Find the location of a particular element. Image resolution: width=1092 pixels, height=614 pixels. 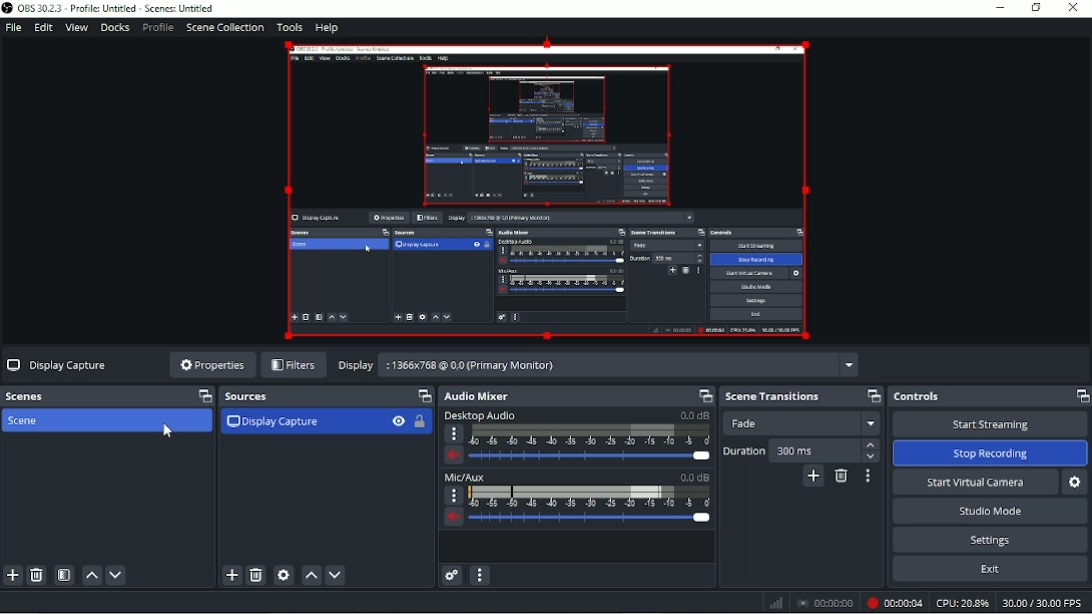

Video is located at coordinates (547, 192).